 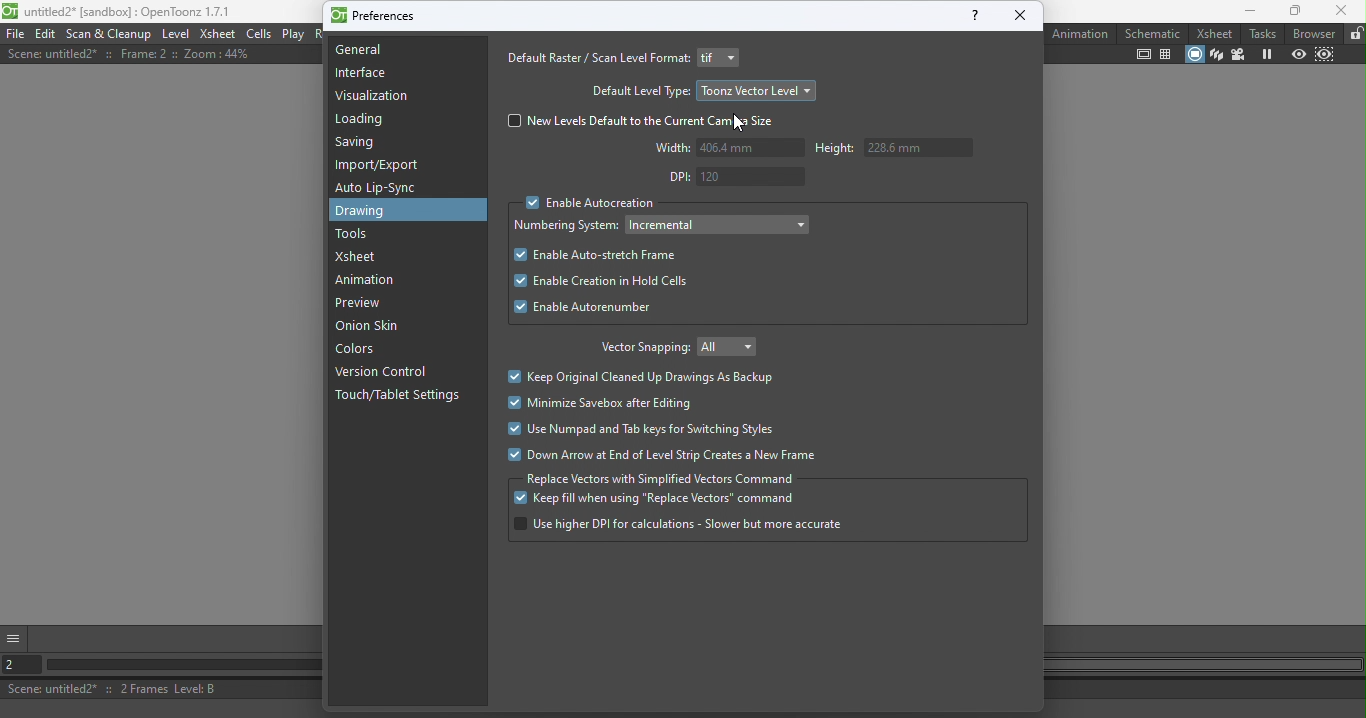 What do you see at coordinates (110, 34) in the screenshot?
I see `Scan & Cleanup` at bounding box center [110, 34].